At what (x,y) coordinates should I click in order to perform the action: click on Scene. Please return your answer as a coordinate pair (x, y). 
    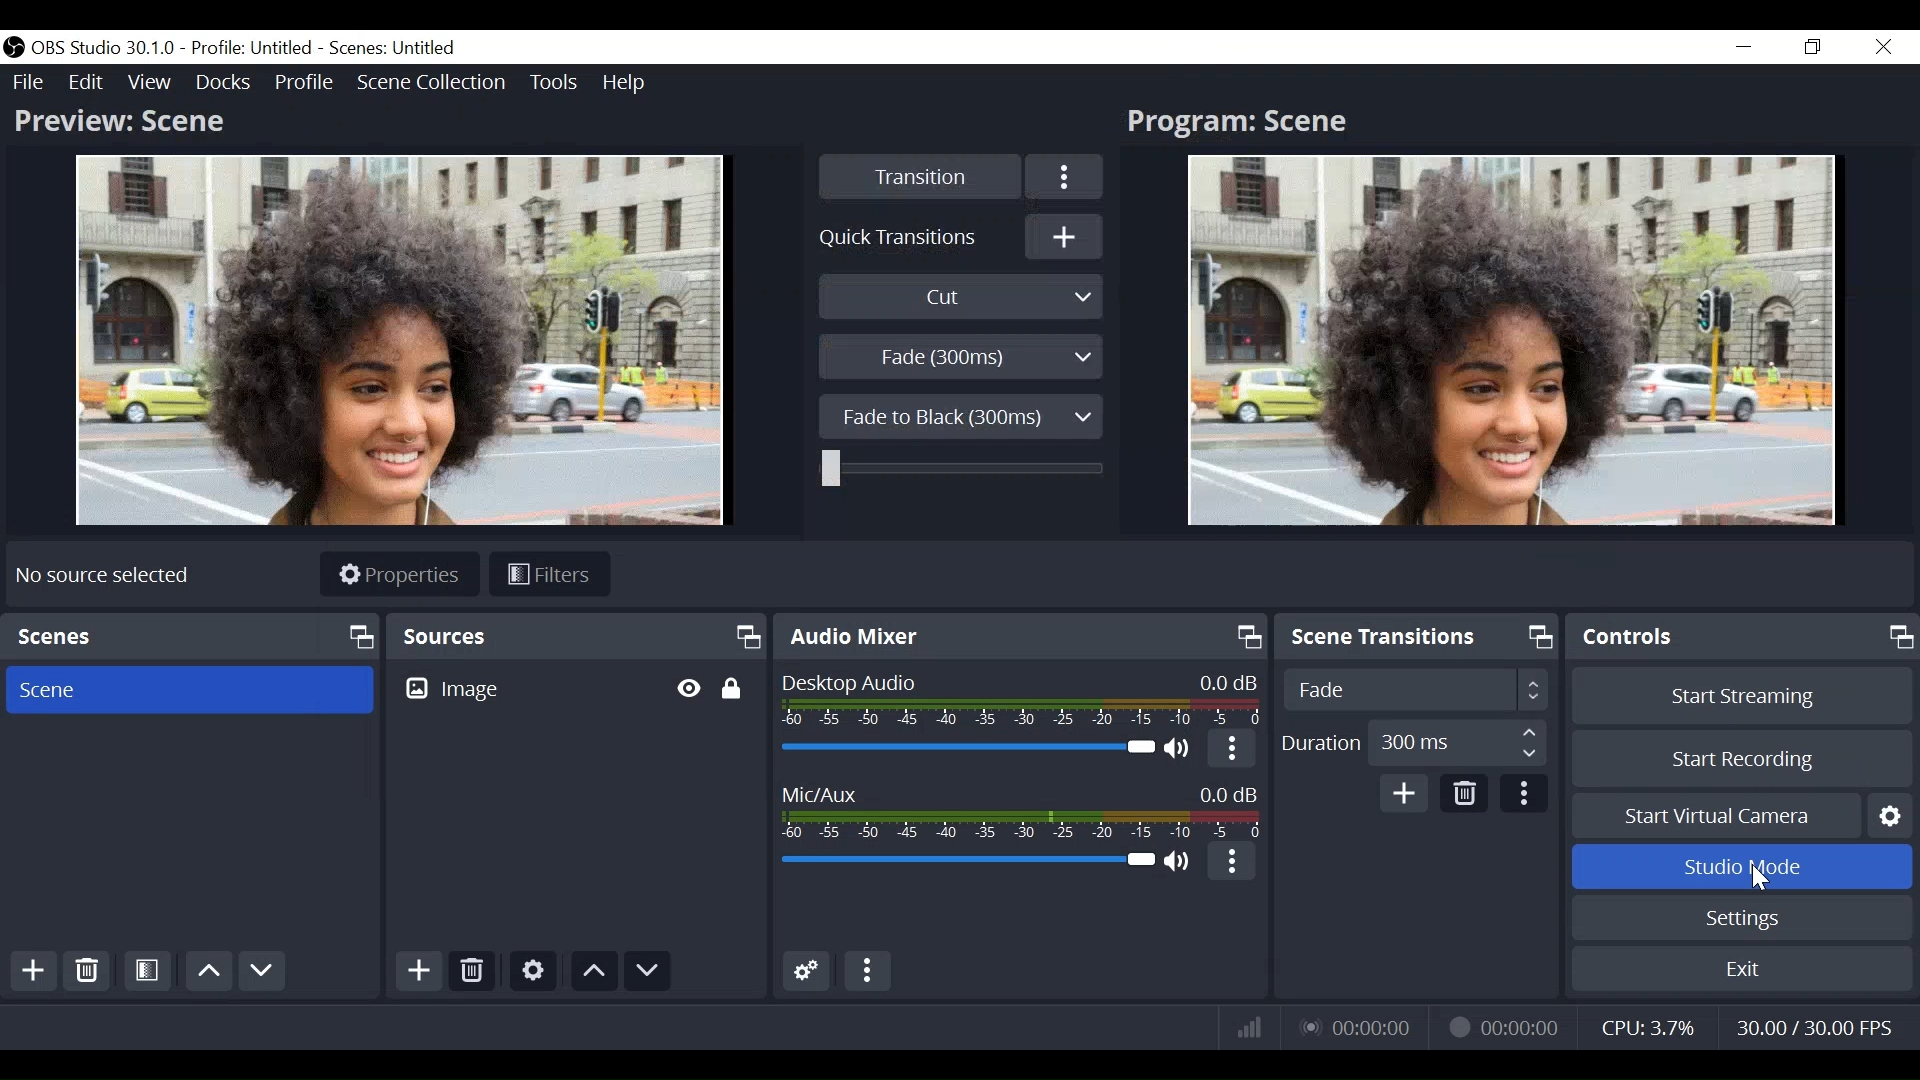
    Looking at the image, I should click on (190, 690).